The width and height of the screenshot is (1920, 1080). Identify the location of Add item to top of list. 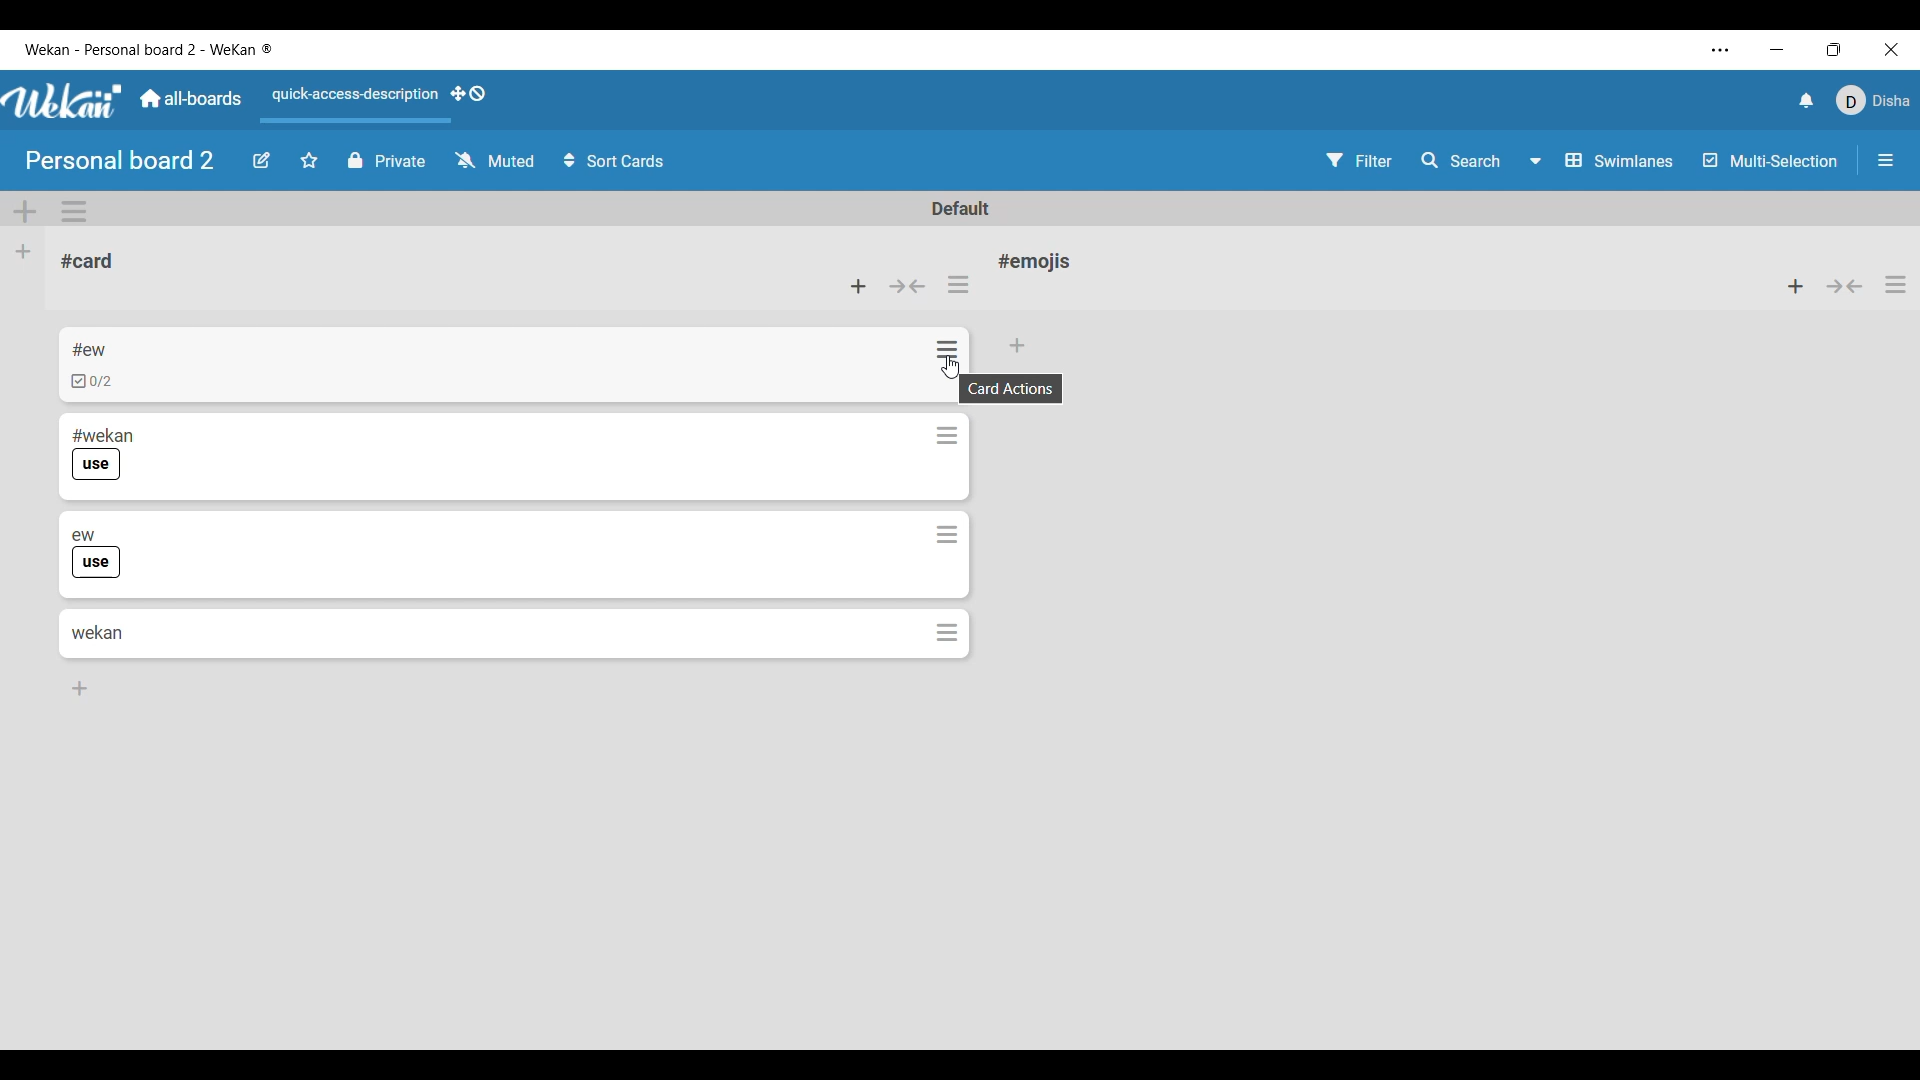
(1796, 286).